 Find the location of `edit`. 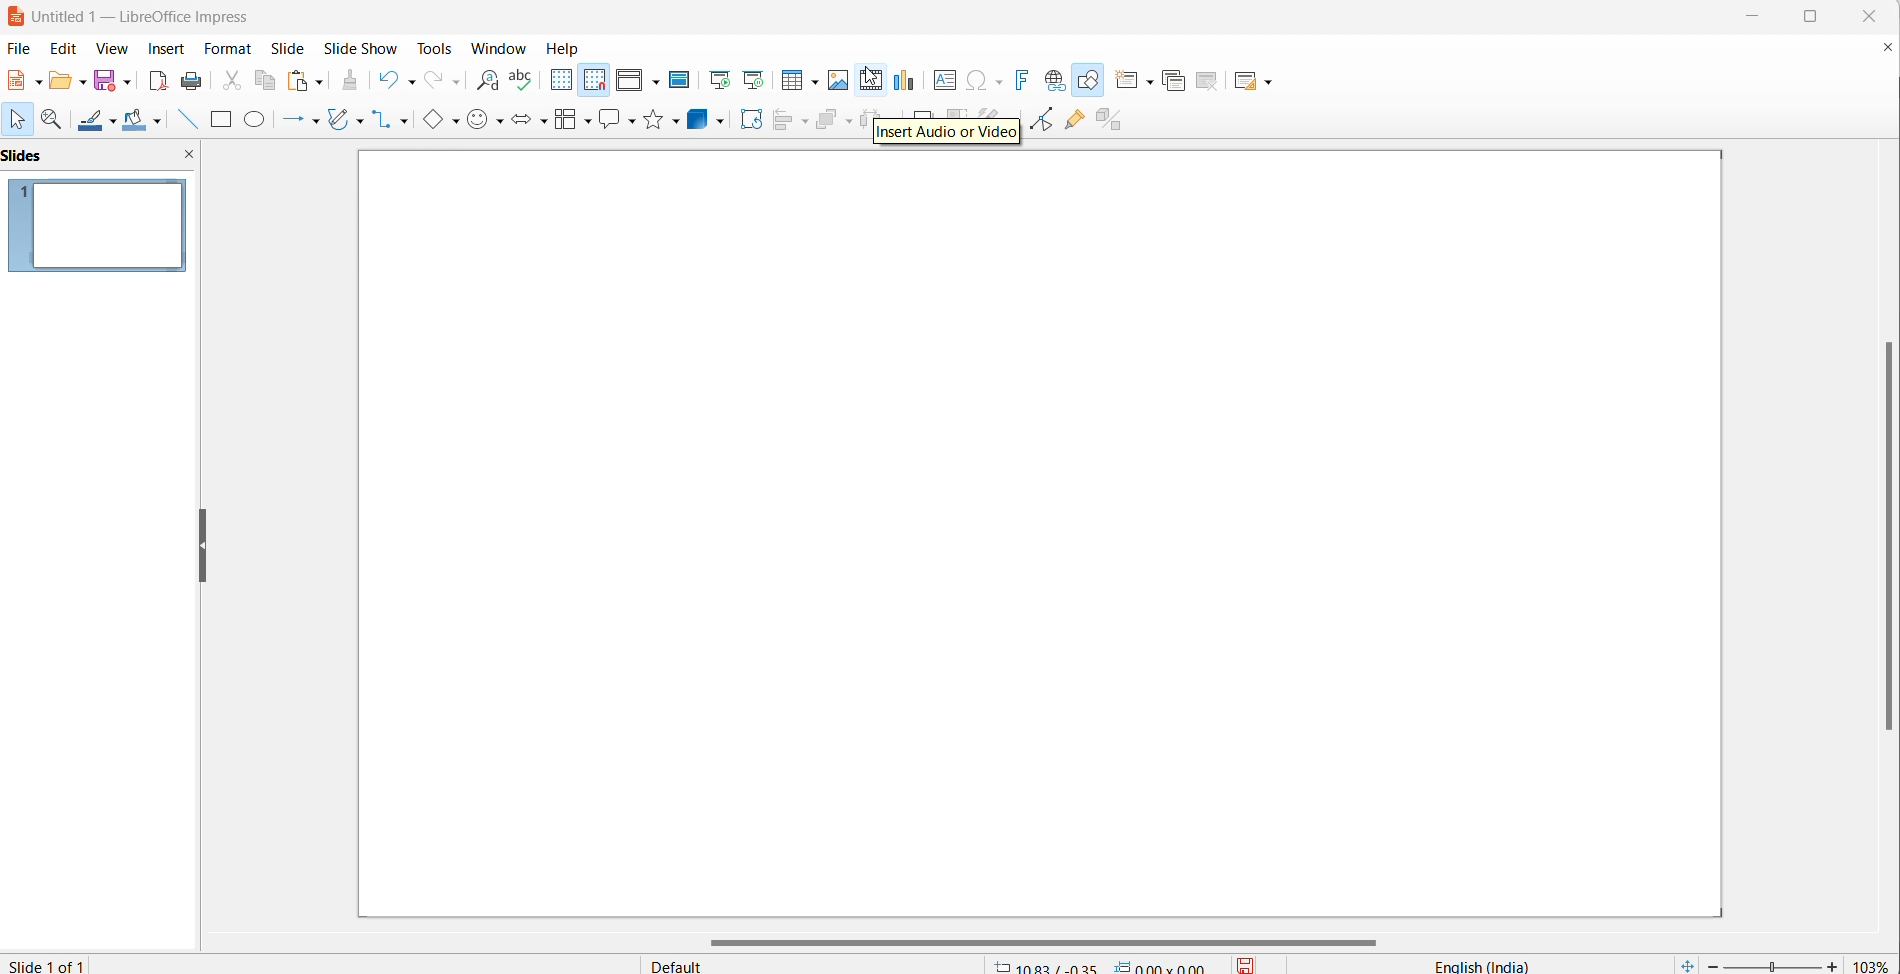

edit is located at coordinates (65, 48).